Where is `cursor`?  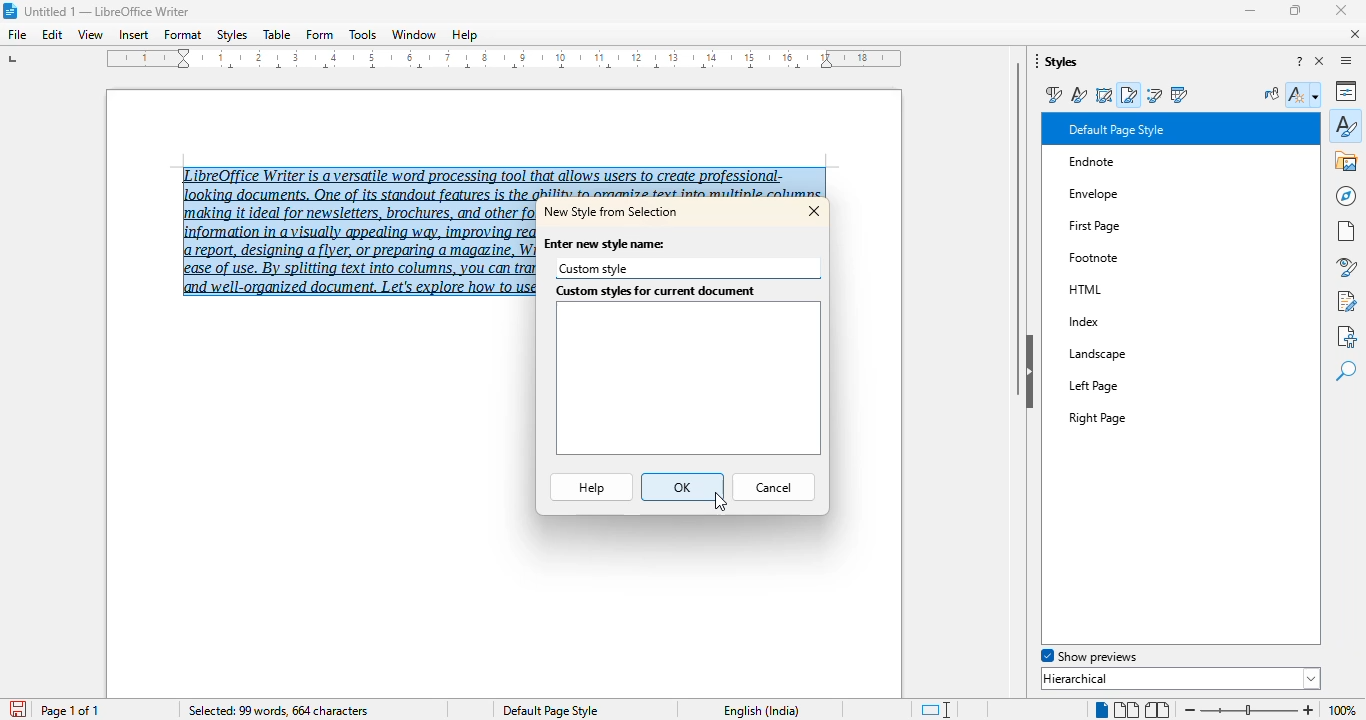
cursor is located at coordinates (721, 502).